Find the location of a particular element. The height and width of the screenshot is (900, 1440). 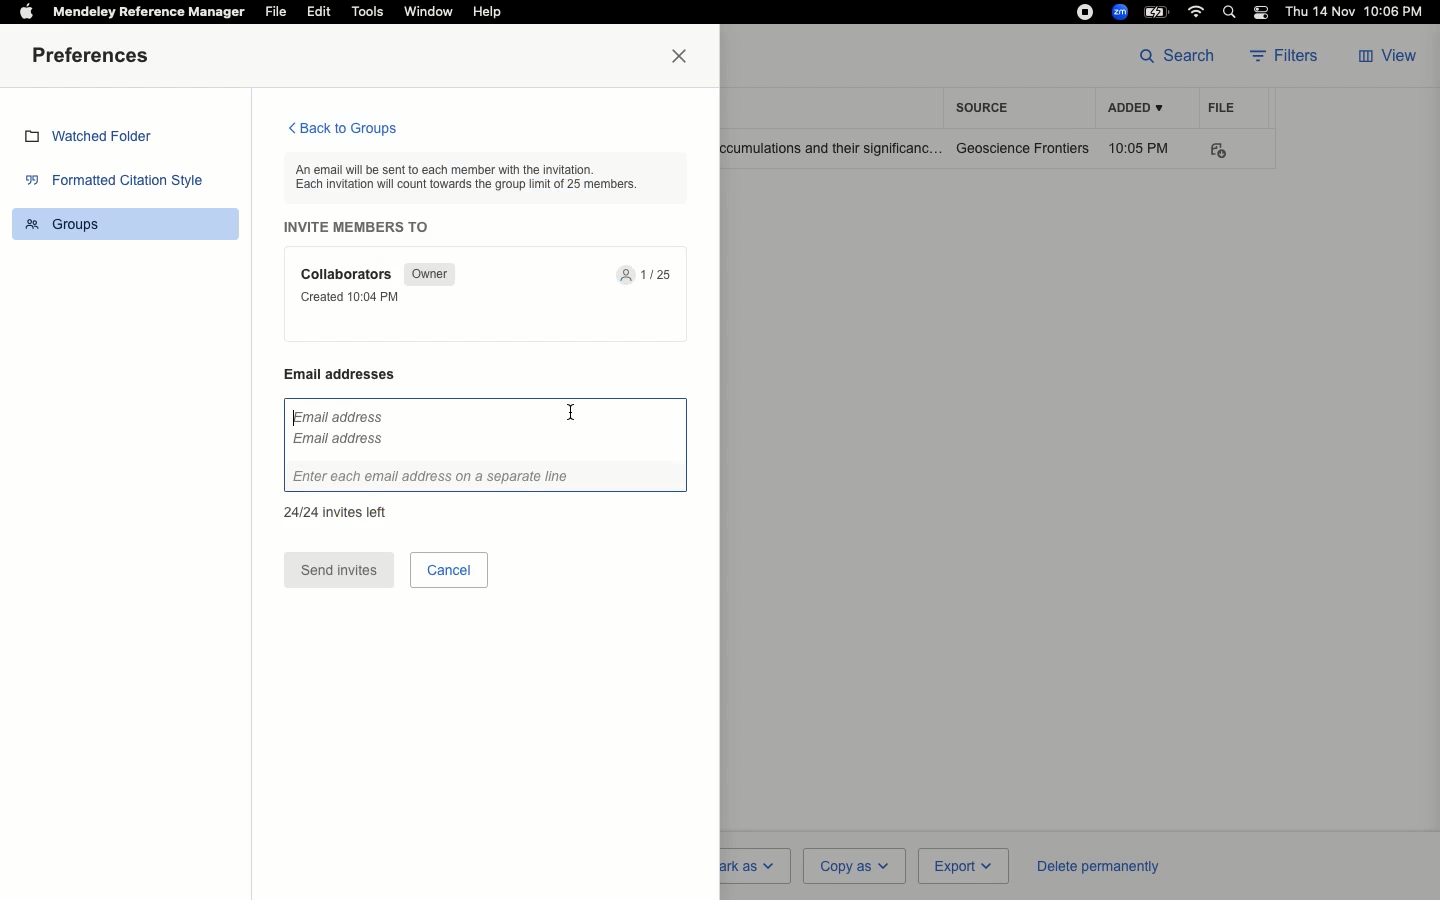

Edit is located at coordinates (319, 11).